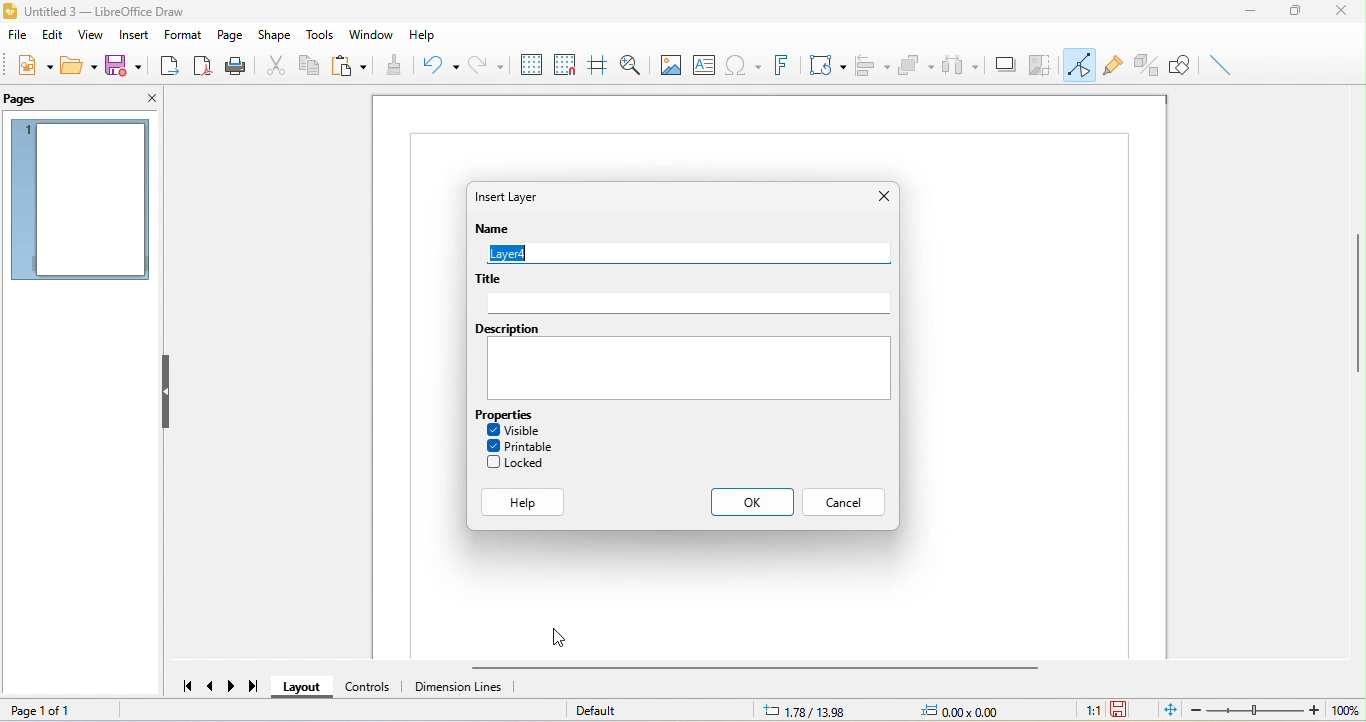 The height and width of the screenshot is (722, 1366). I want to click on name, so click(497, 229).